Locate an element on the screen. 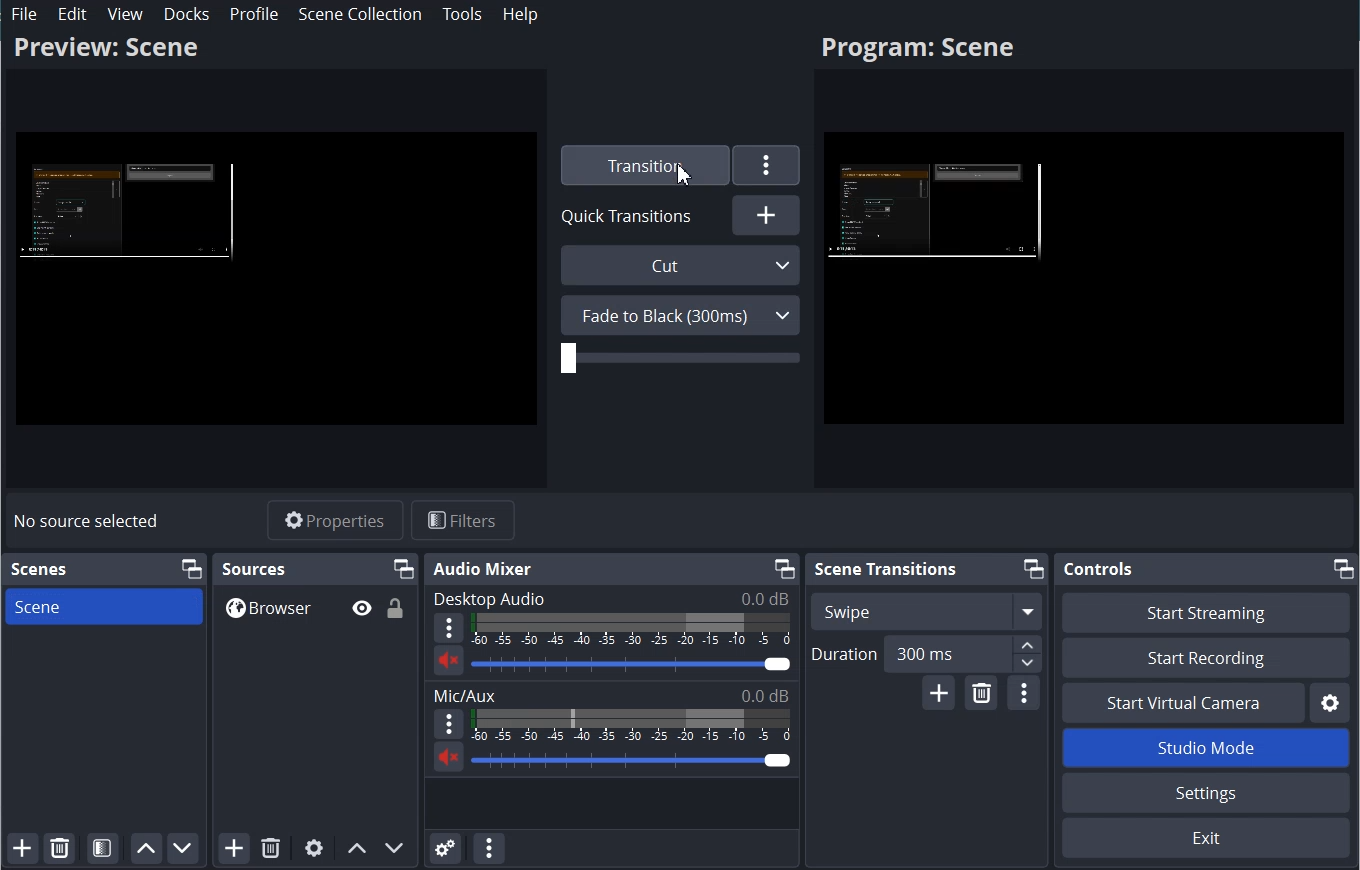 The width and height of the screenshot is (1360, 870). Text is located at coordinates (255, 568).